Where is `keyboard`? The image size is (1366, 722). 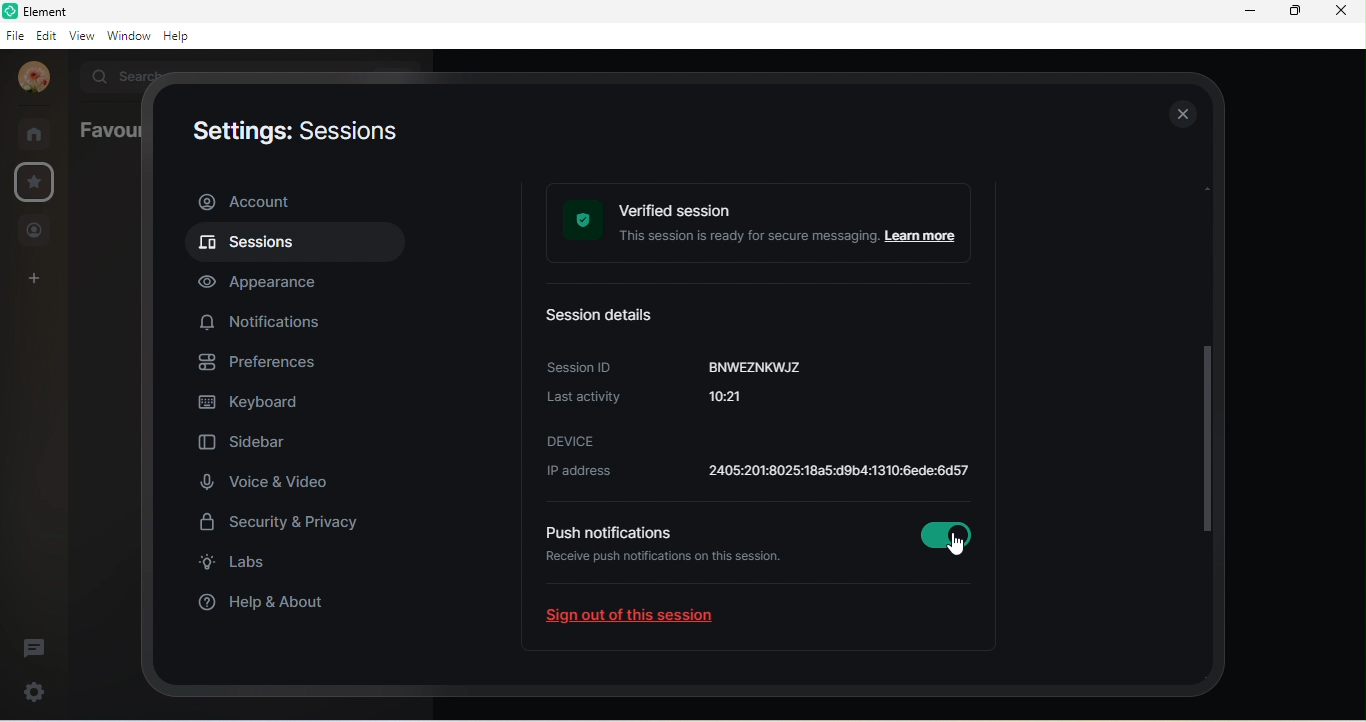 keyboard is located at coordinates (255, 405).